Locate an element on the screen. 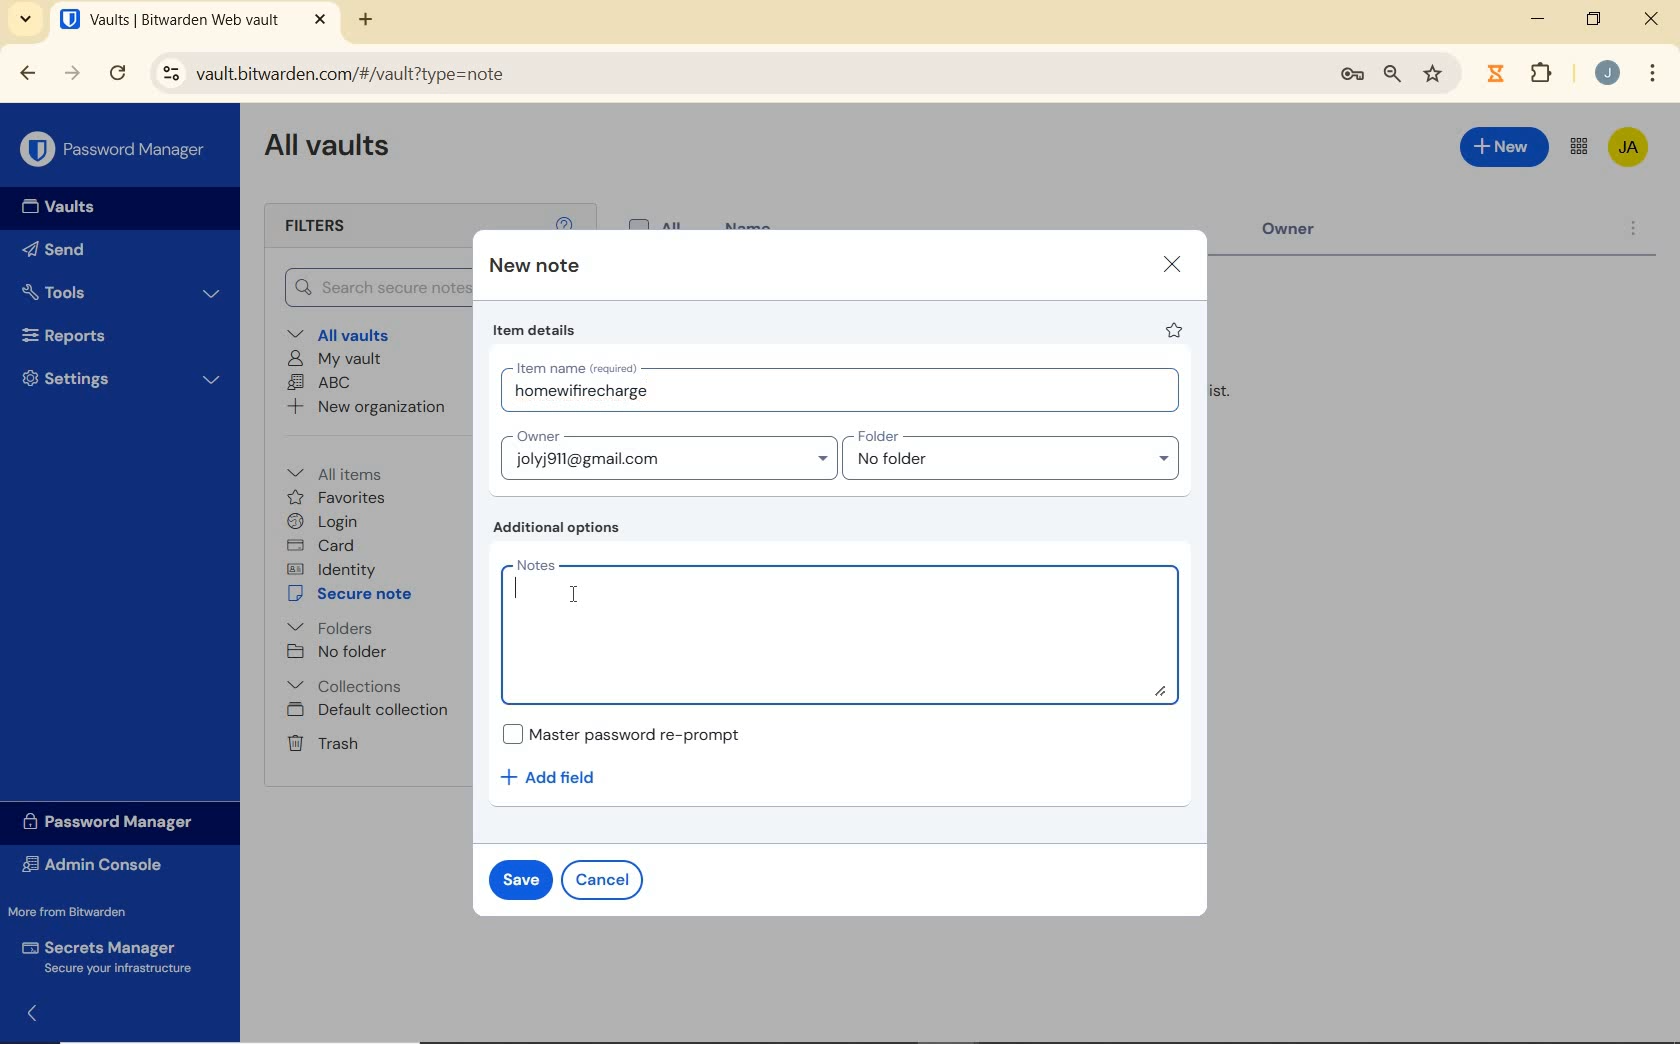 The width and height of the screenshot is (1680, 1044). New organization is located at coordinates (368, 406).